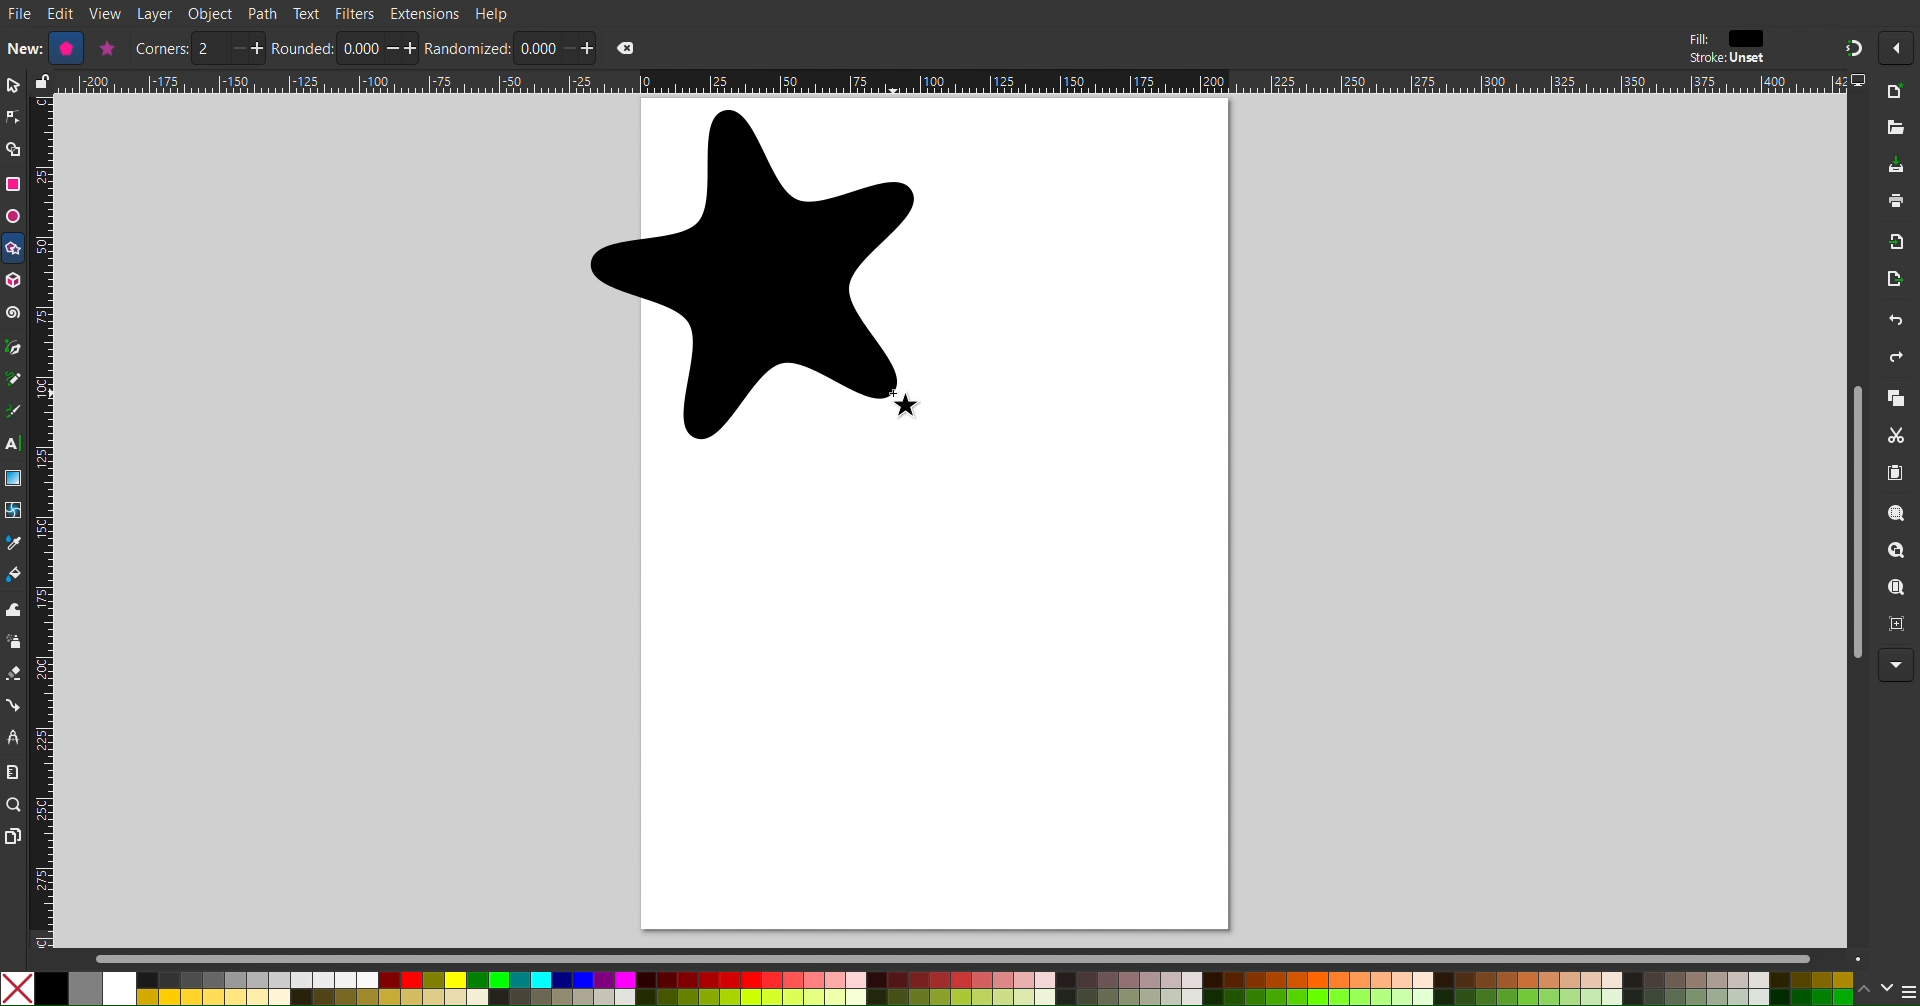 Image resolution: width=1920 pixels, height=1006 pixels. What do you see at coordinates (1747, 38) in the screenshot?
I see `color` at bounding box center [1747, 38].